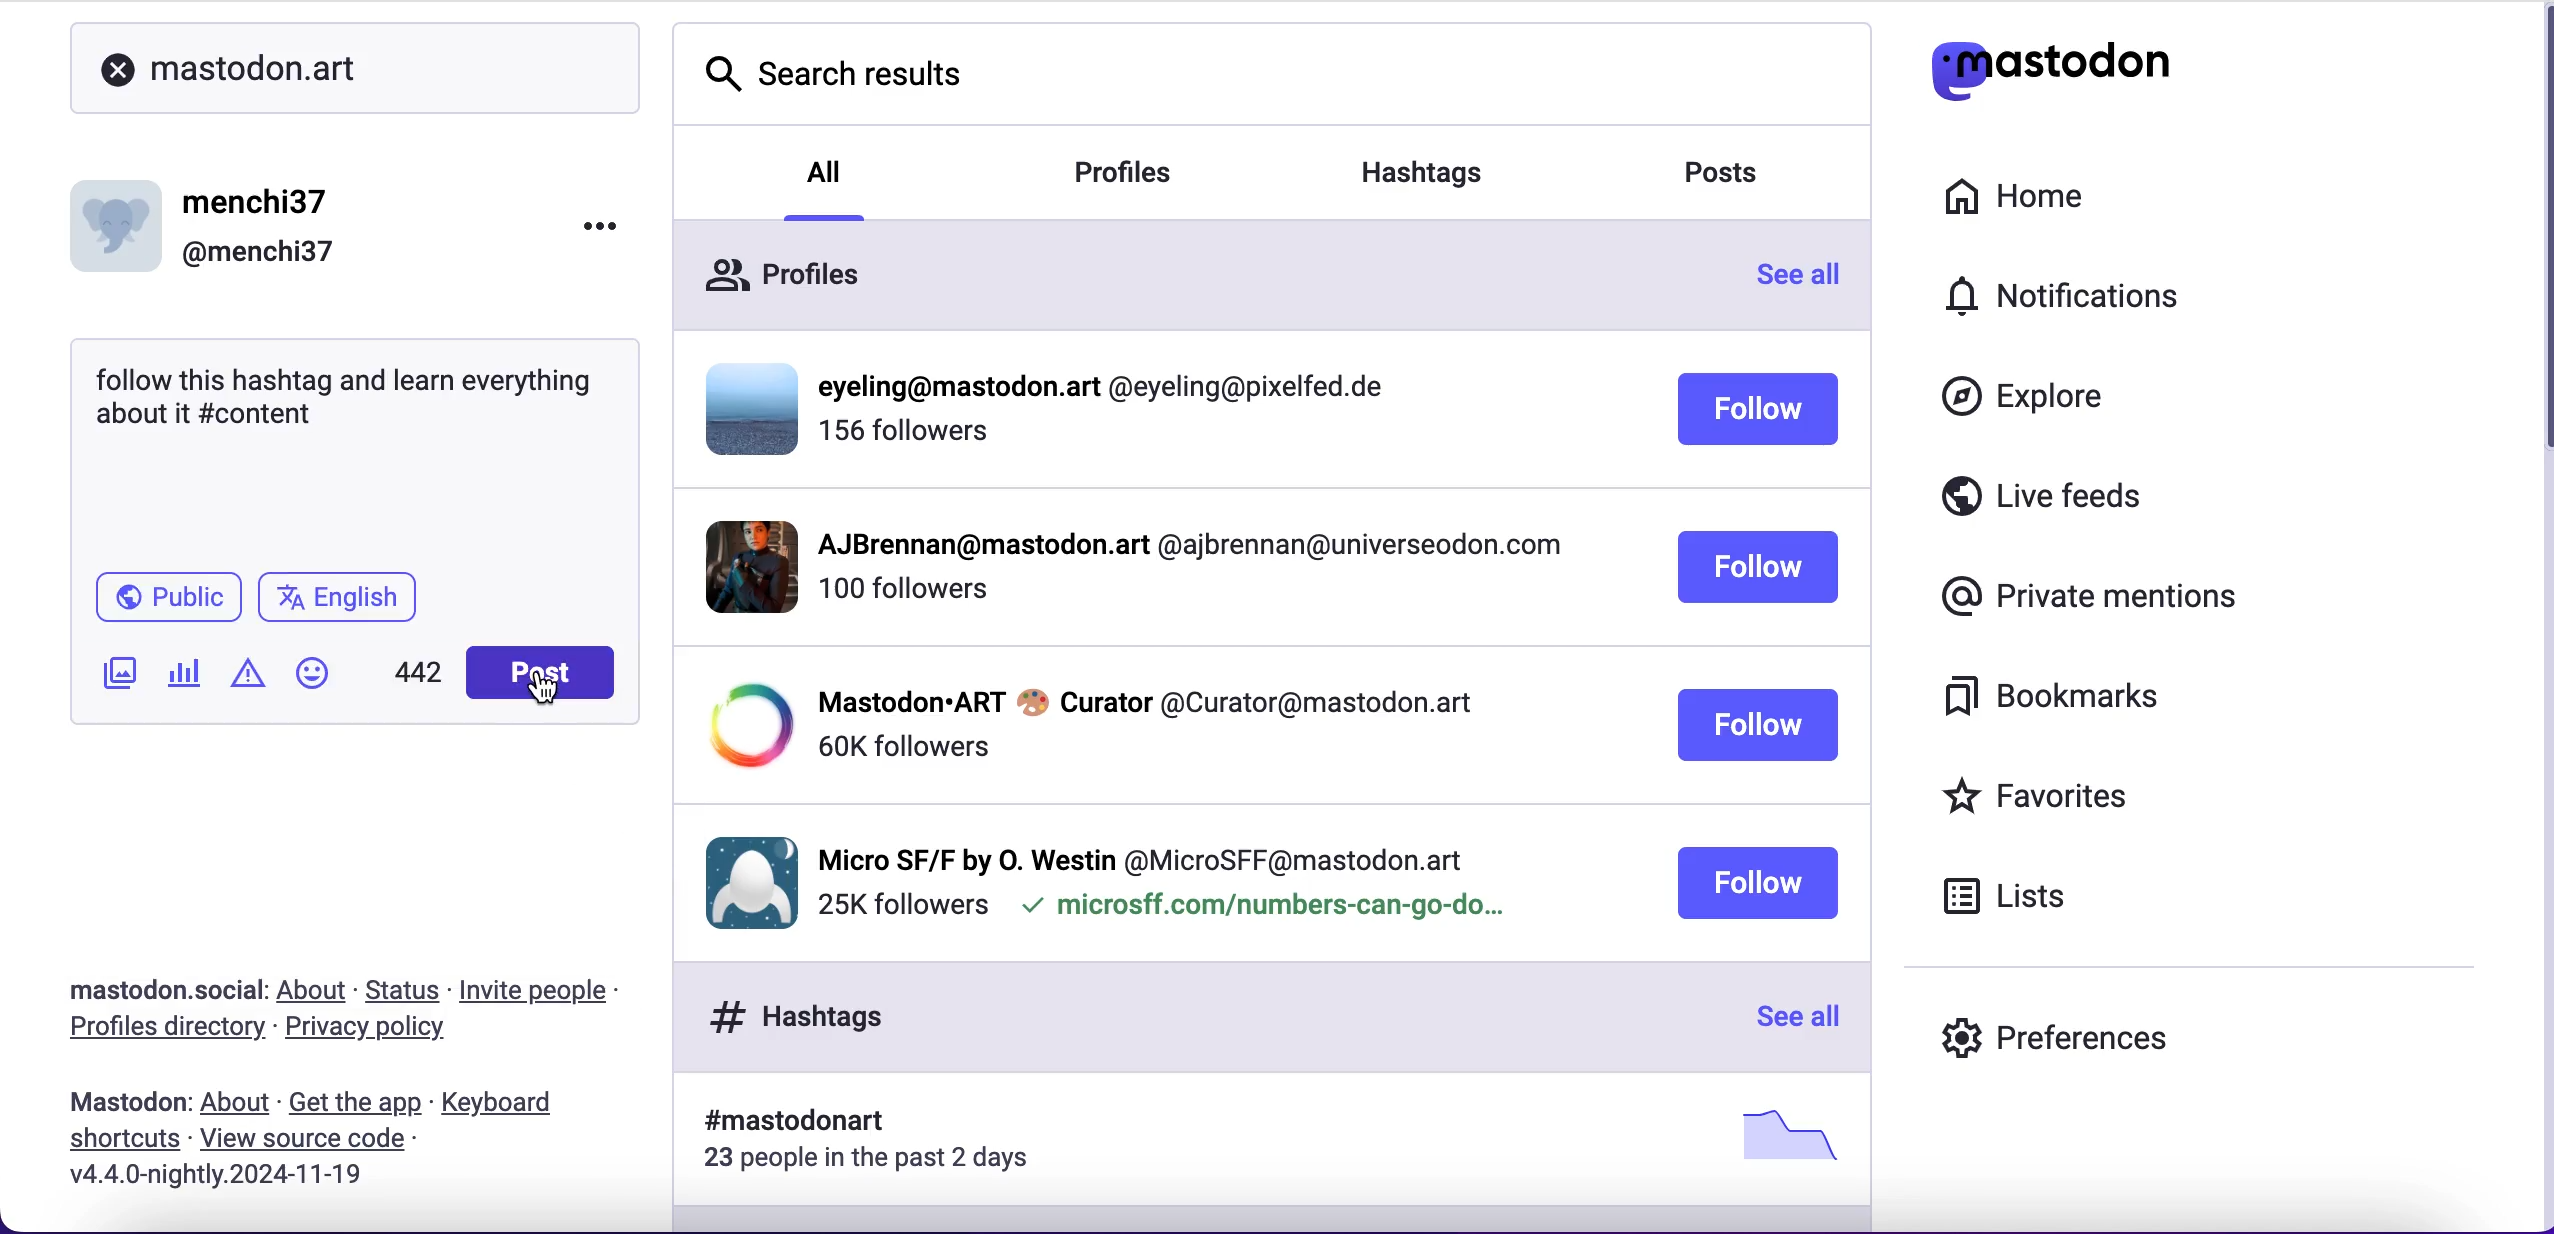 Image resolution: width=2554 pixels, height=1234 pixels. Describe the element at coordinates (880, 1162) in the screenshot. I see `23 people in the past 2 days` at that location.